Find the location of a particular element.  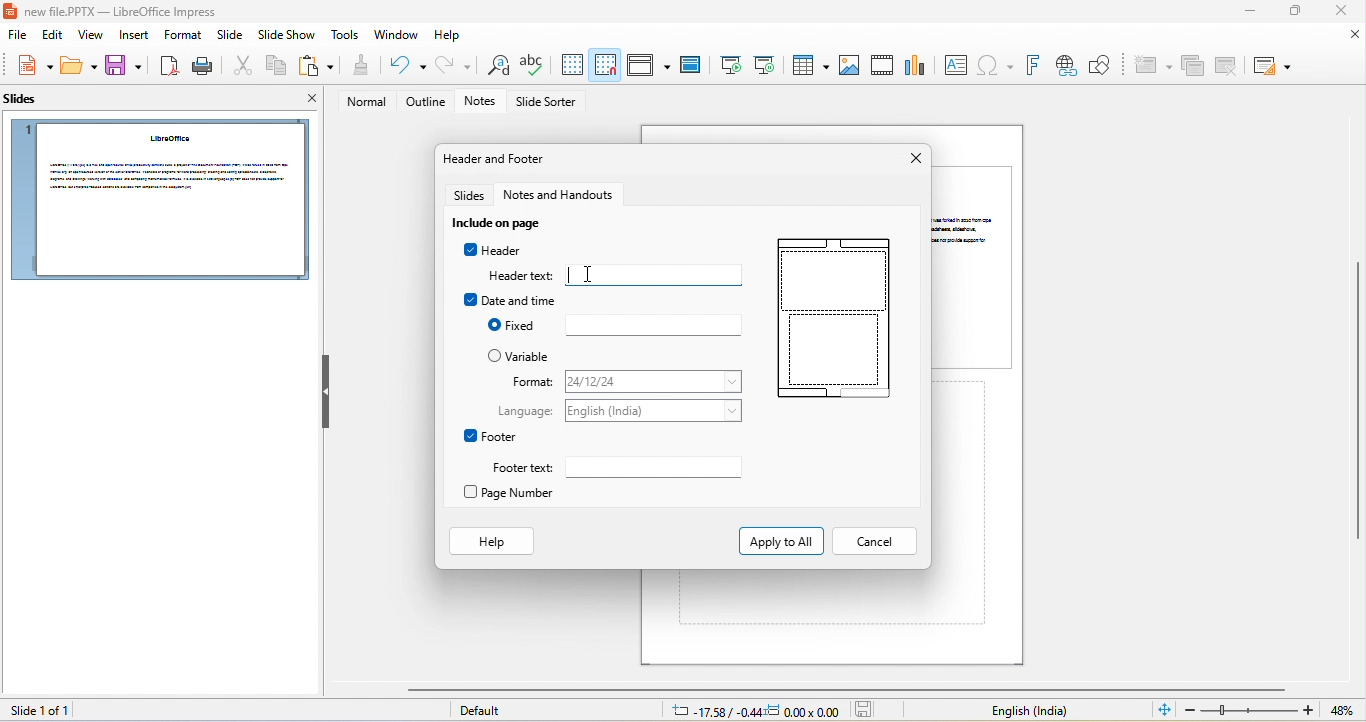

file is located at coordinates (14, 36).